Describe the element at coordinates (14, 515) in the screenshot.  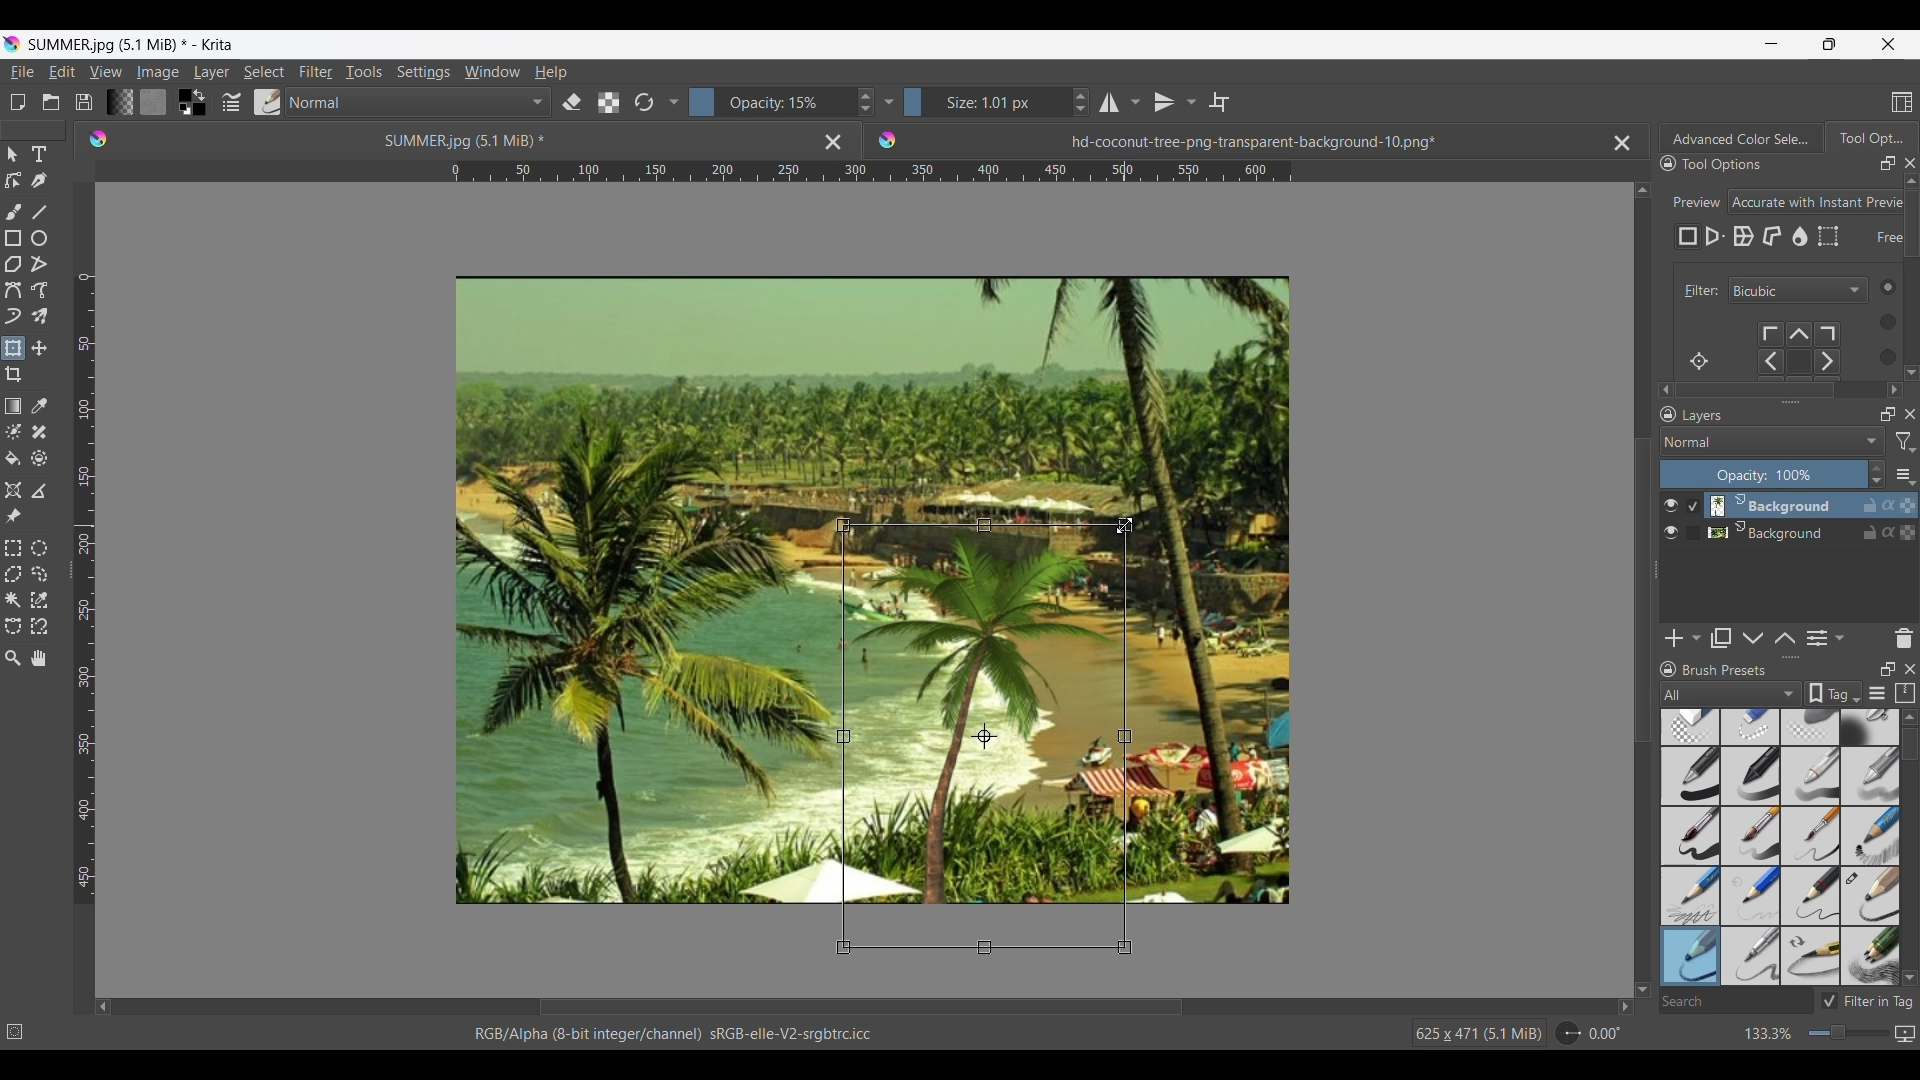
I see `Reference images tool` at that location.